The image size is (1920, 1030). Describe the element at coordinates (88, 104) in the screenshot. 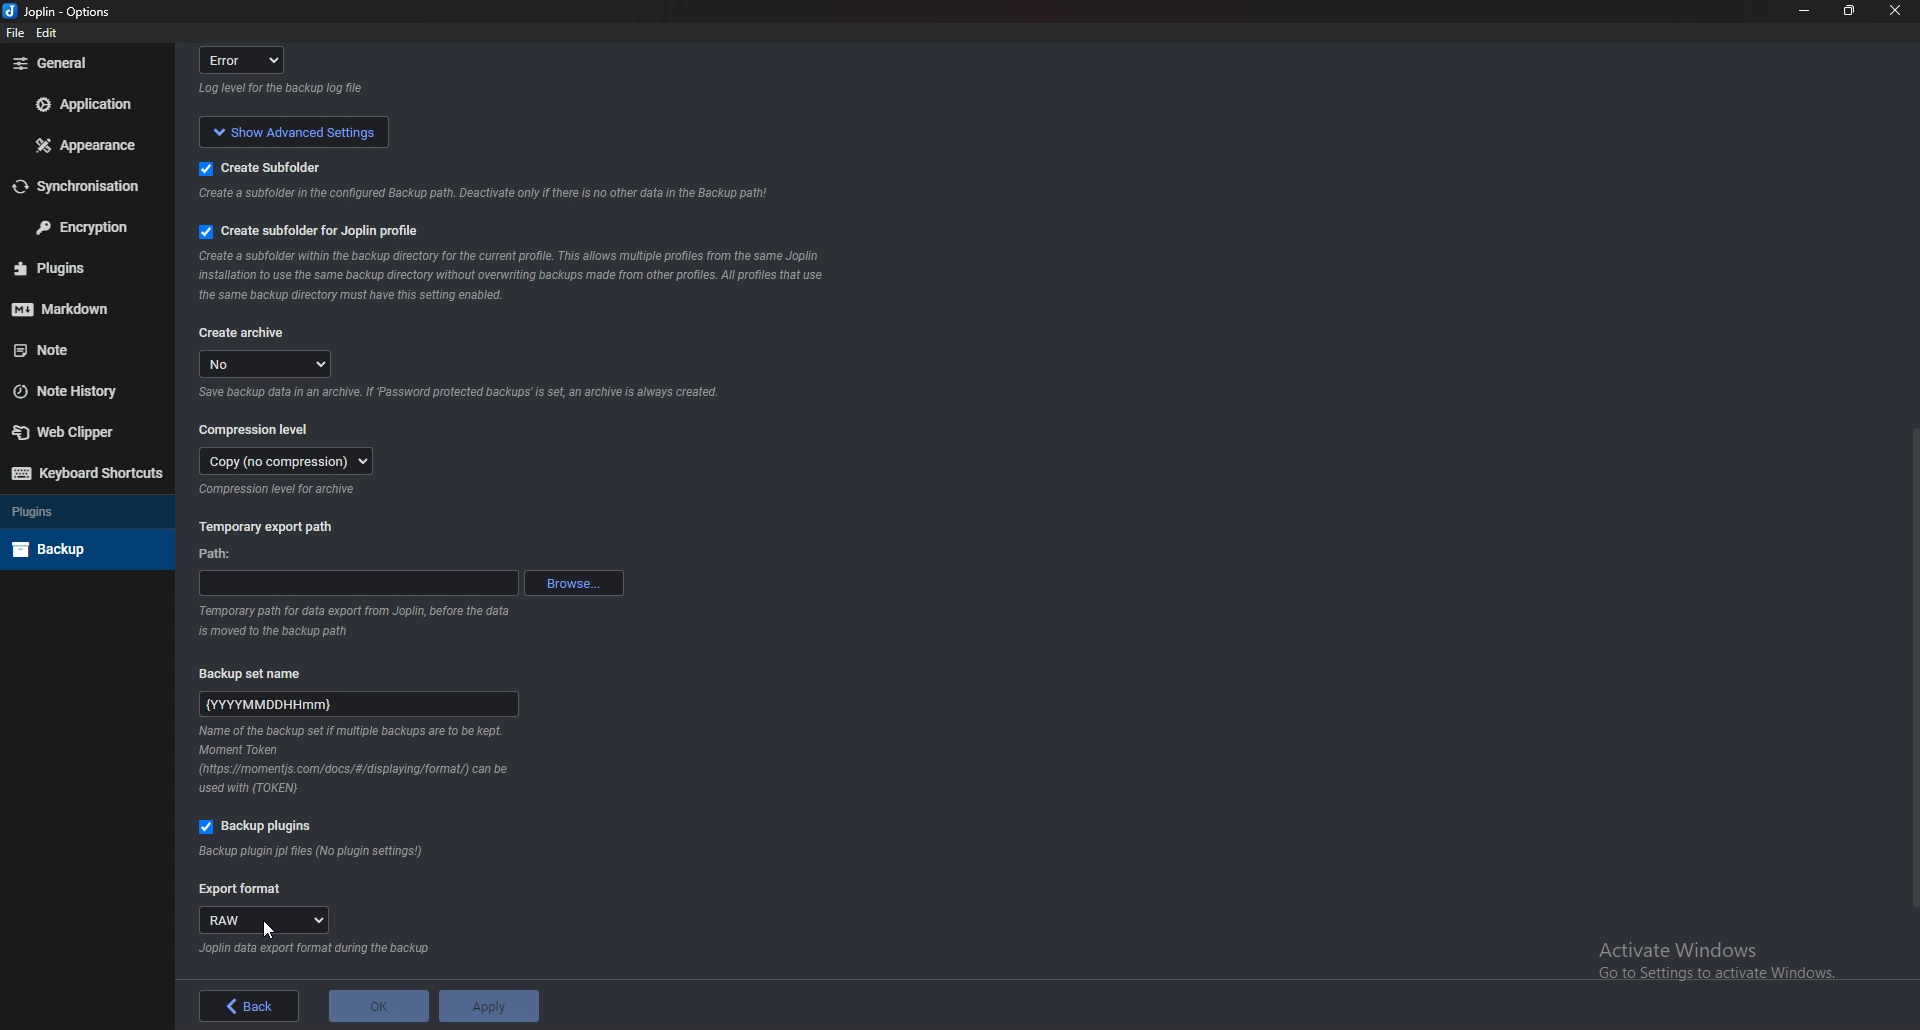

I see `Application` at that location.